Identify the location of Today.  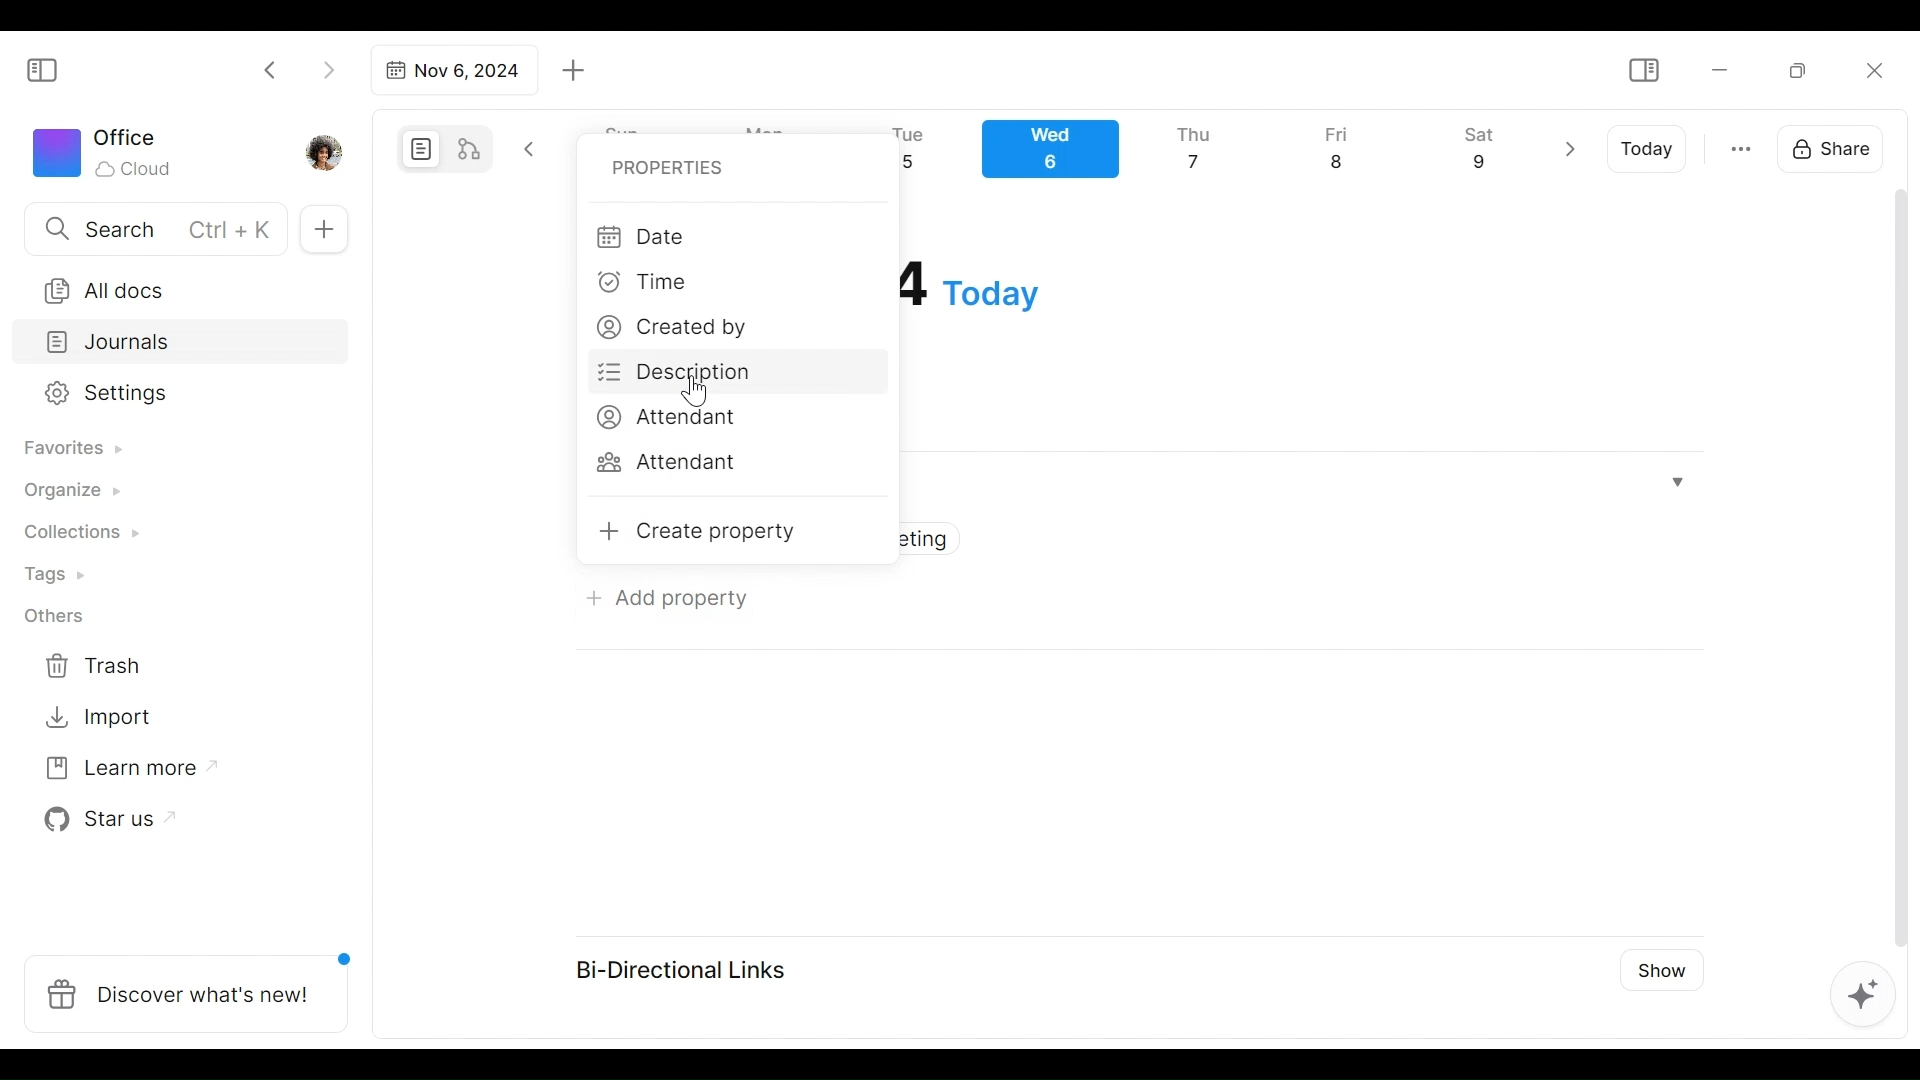
(1649, 149).